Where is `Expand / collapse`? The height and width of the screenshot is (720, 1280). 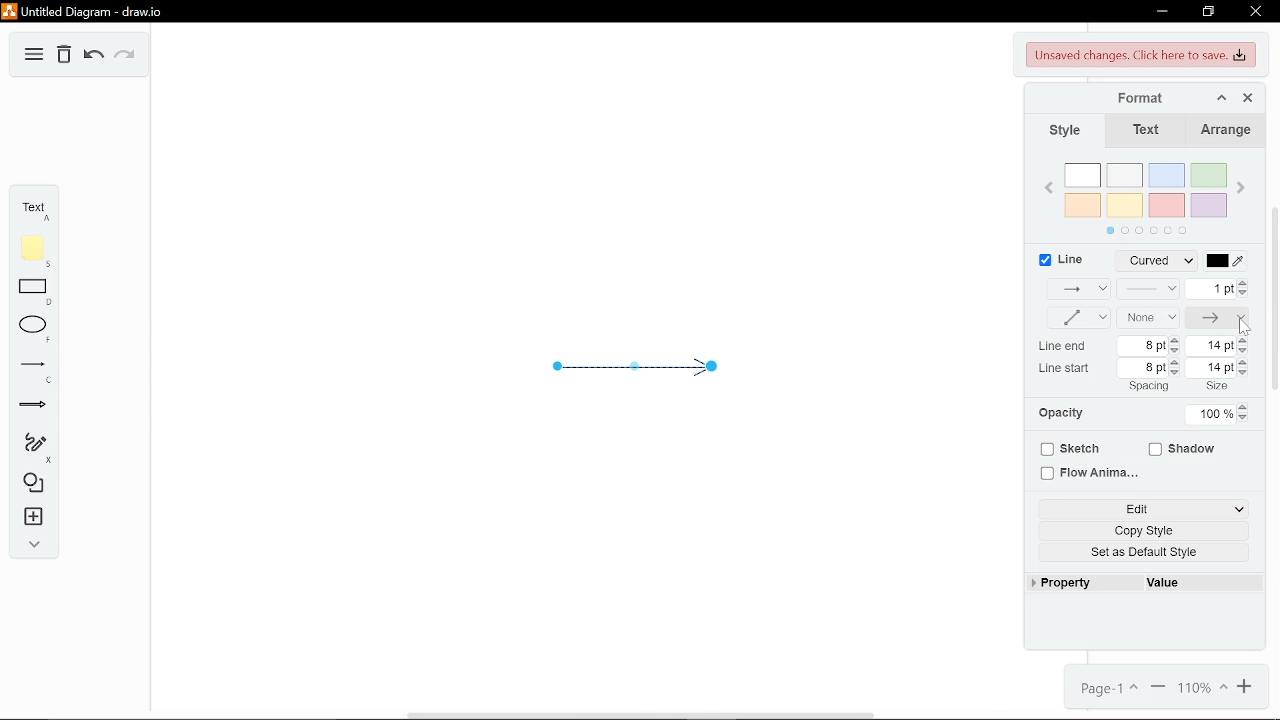 Expand / collapse is located at coordinates (34, 542).